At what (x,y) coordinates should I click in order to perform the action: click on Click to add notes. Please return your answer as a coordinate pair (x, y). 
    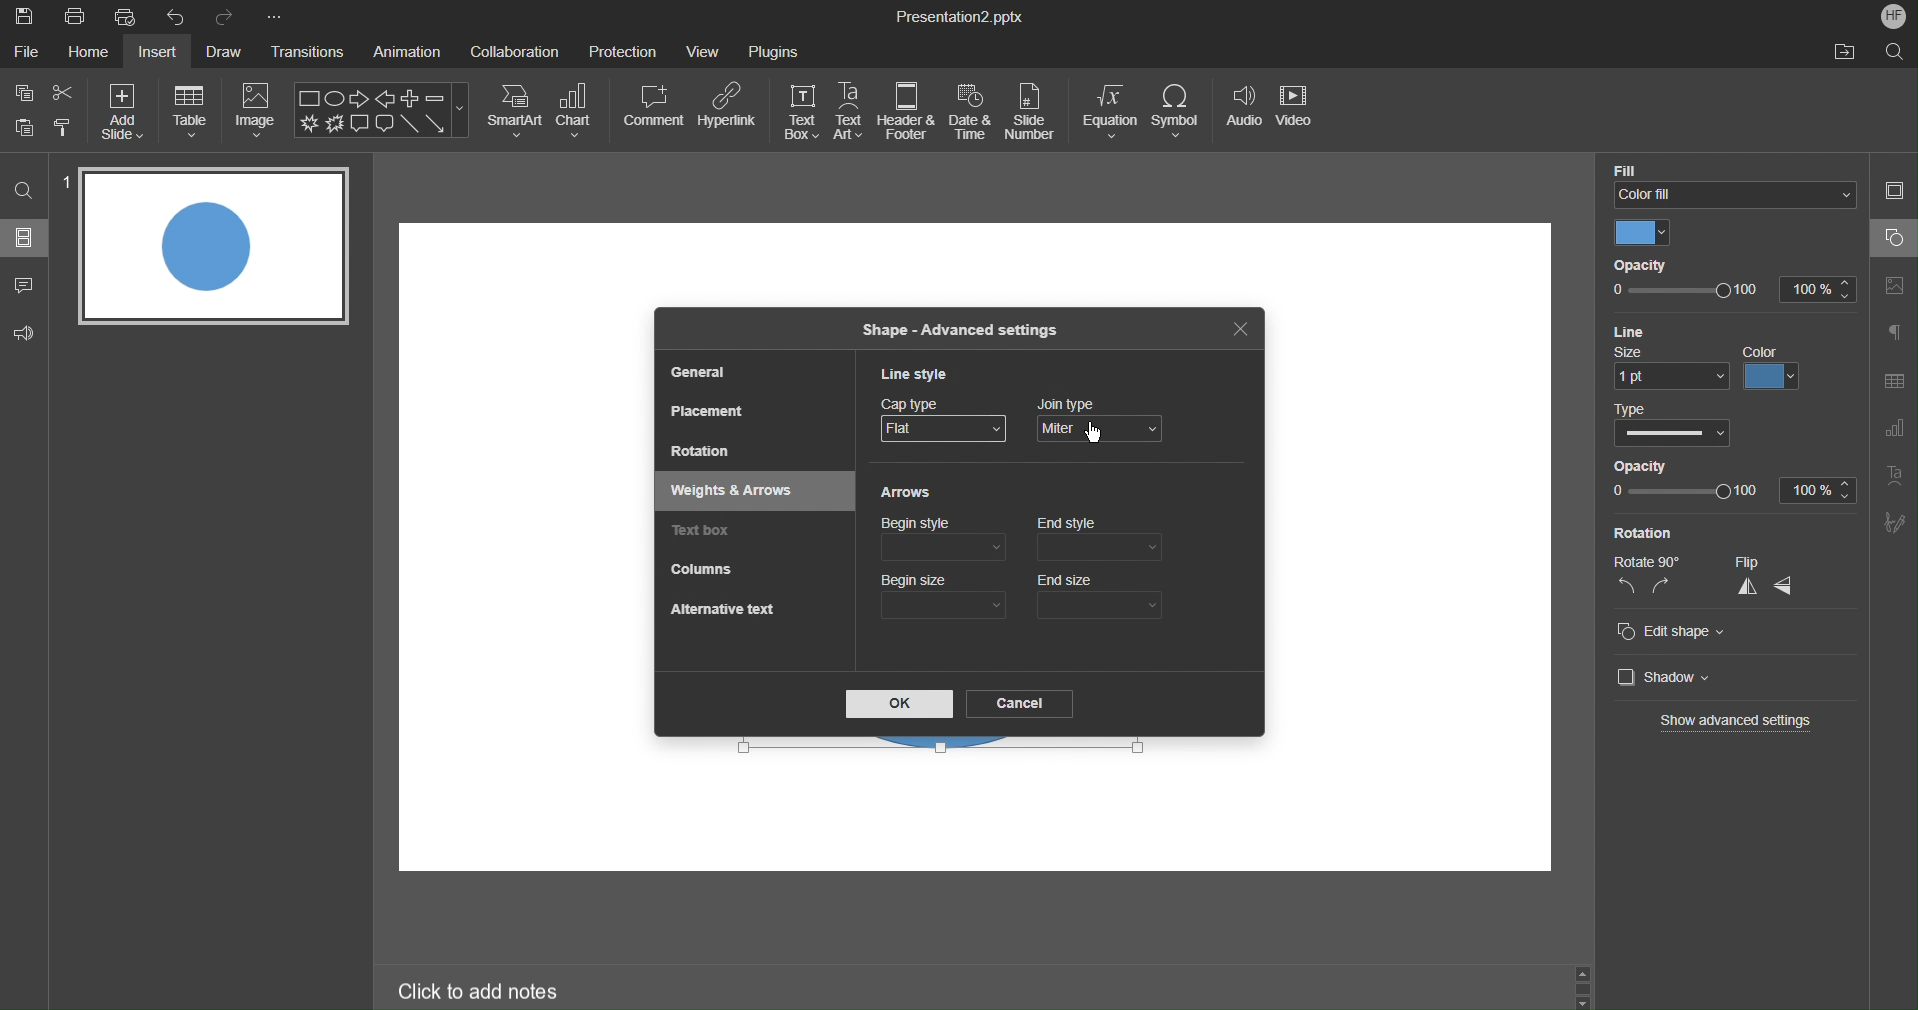
    Looking at the image, I should click on (481, 990).